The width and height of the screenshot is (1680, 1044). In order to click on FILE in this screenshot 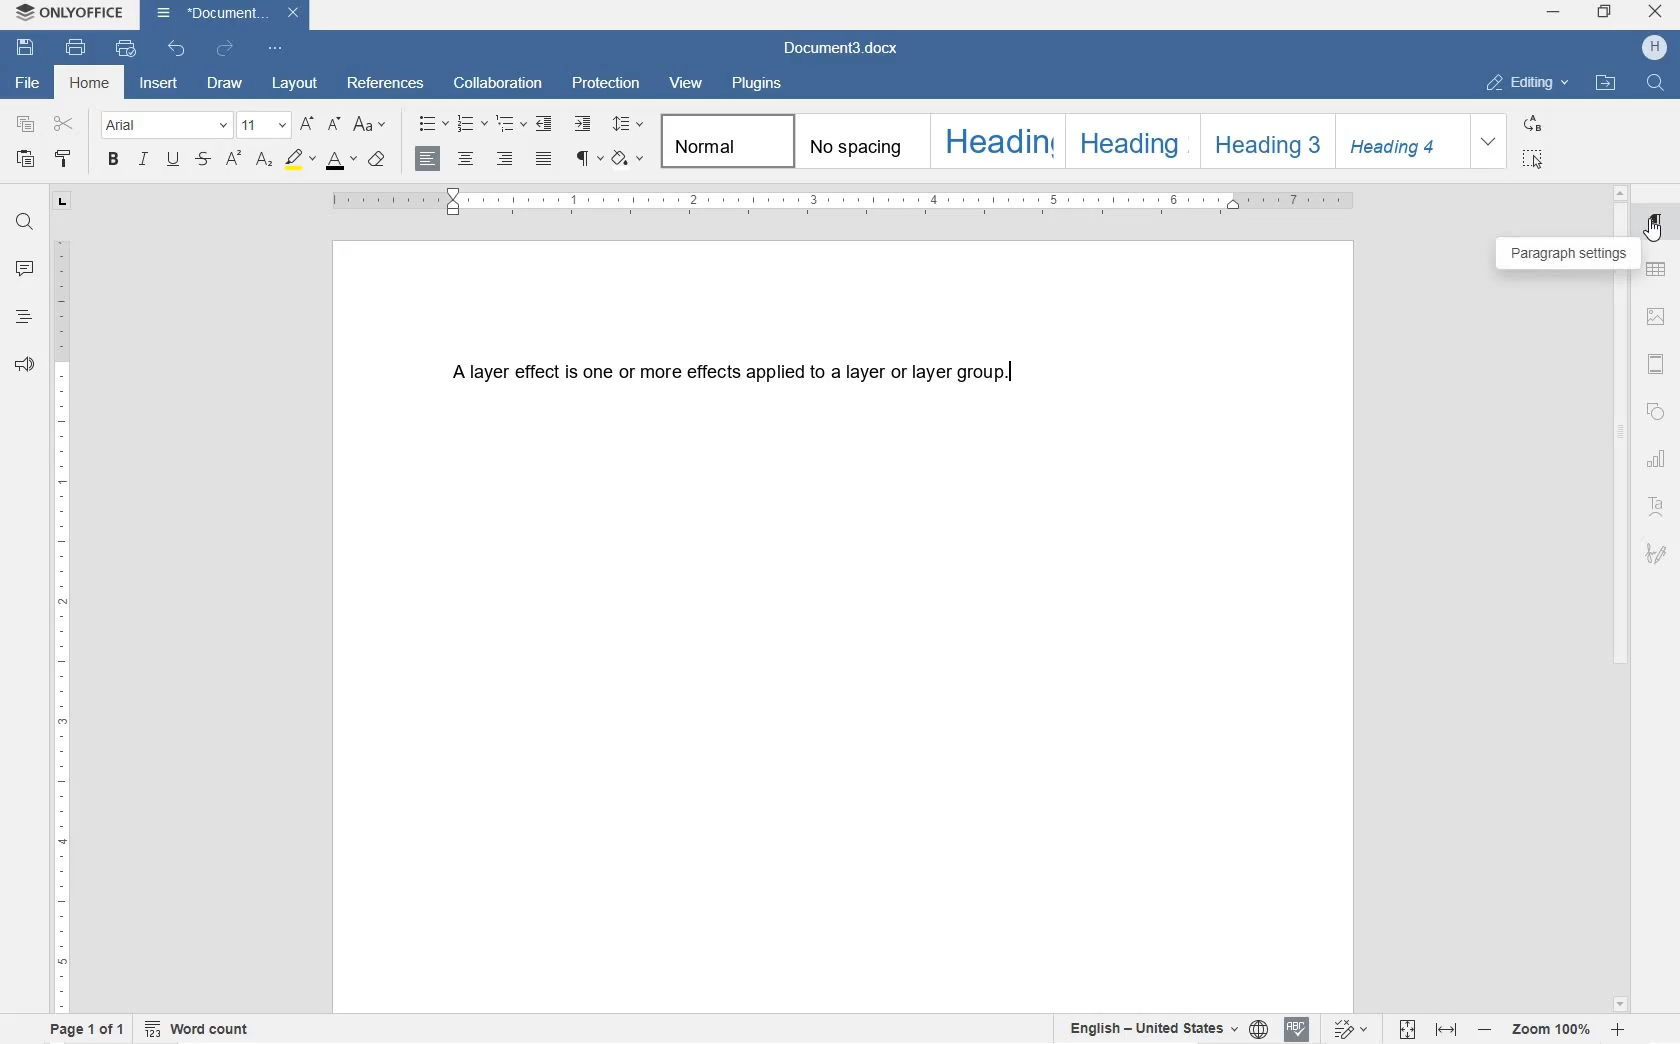, I will do `click(25, 83)`.